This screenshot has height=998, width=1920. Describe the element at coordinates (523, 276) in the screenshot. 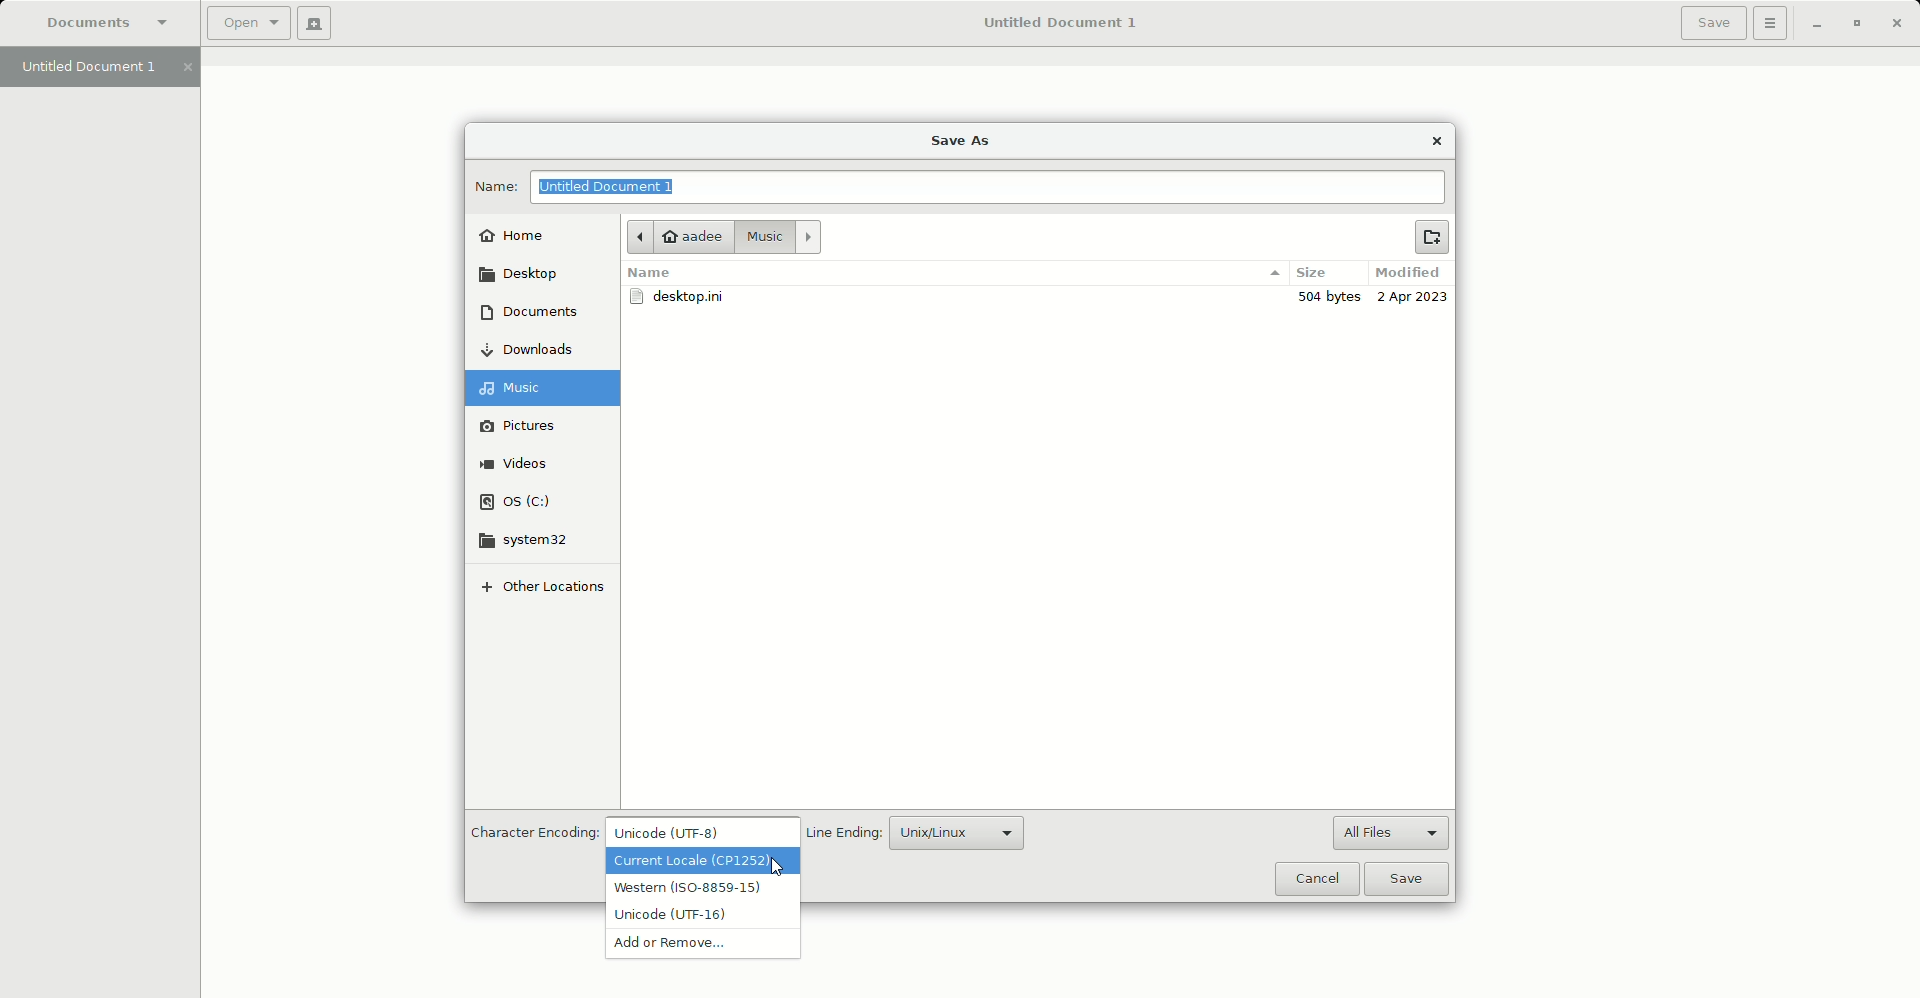

I see `Desktop` at that location.